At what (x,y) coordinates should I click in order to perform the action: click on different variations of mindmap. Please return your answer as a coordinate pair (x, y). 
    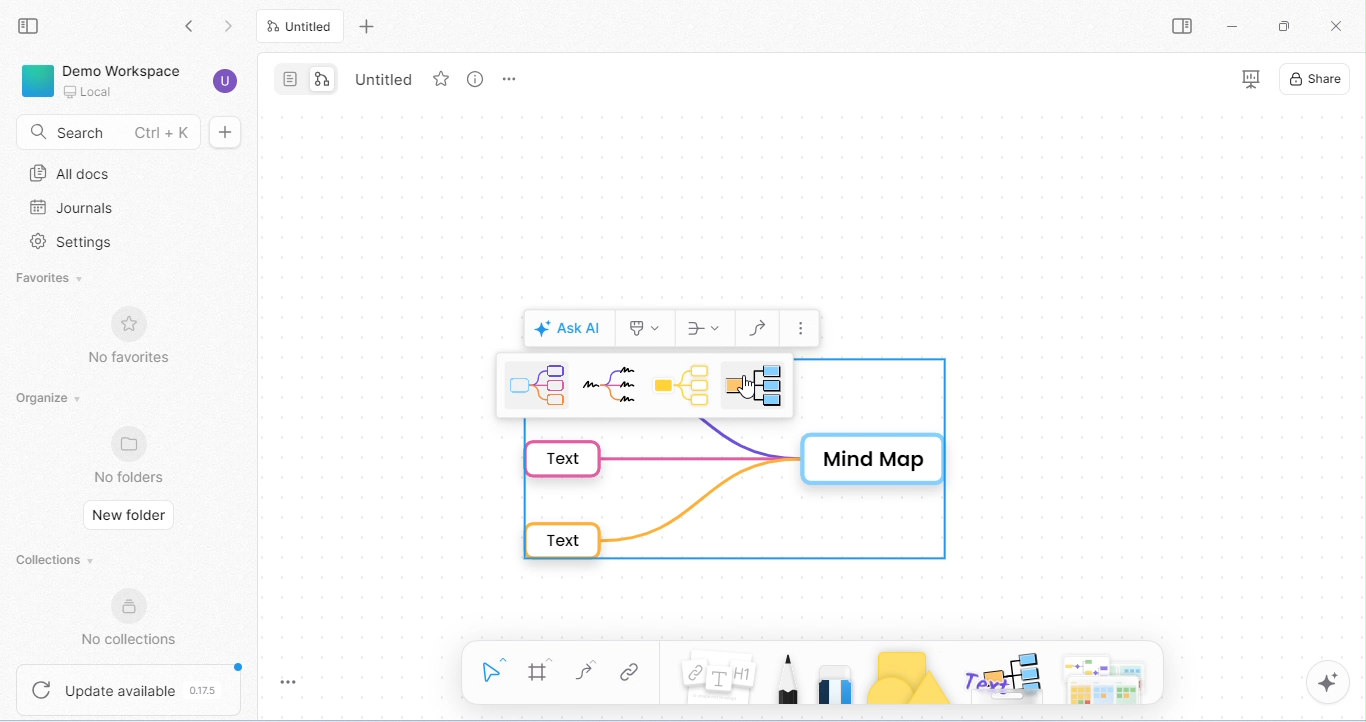
    Looking at the image, I should click on (650, 387).